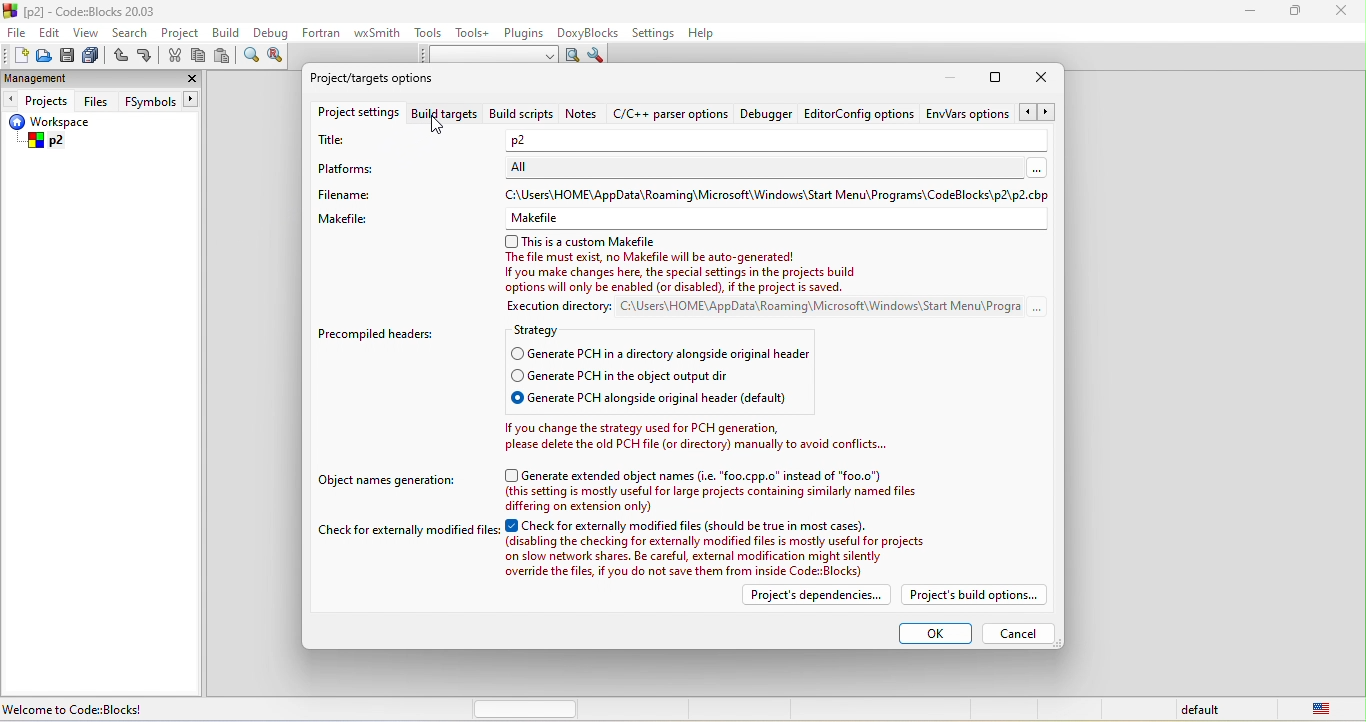 Image resolution: width=1366 pixels, height=722 pixels. What do you see at coordinates (356, 195) in the screenshot?
I see `file name` at bounding box center [356, 195].